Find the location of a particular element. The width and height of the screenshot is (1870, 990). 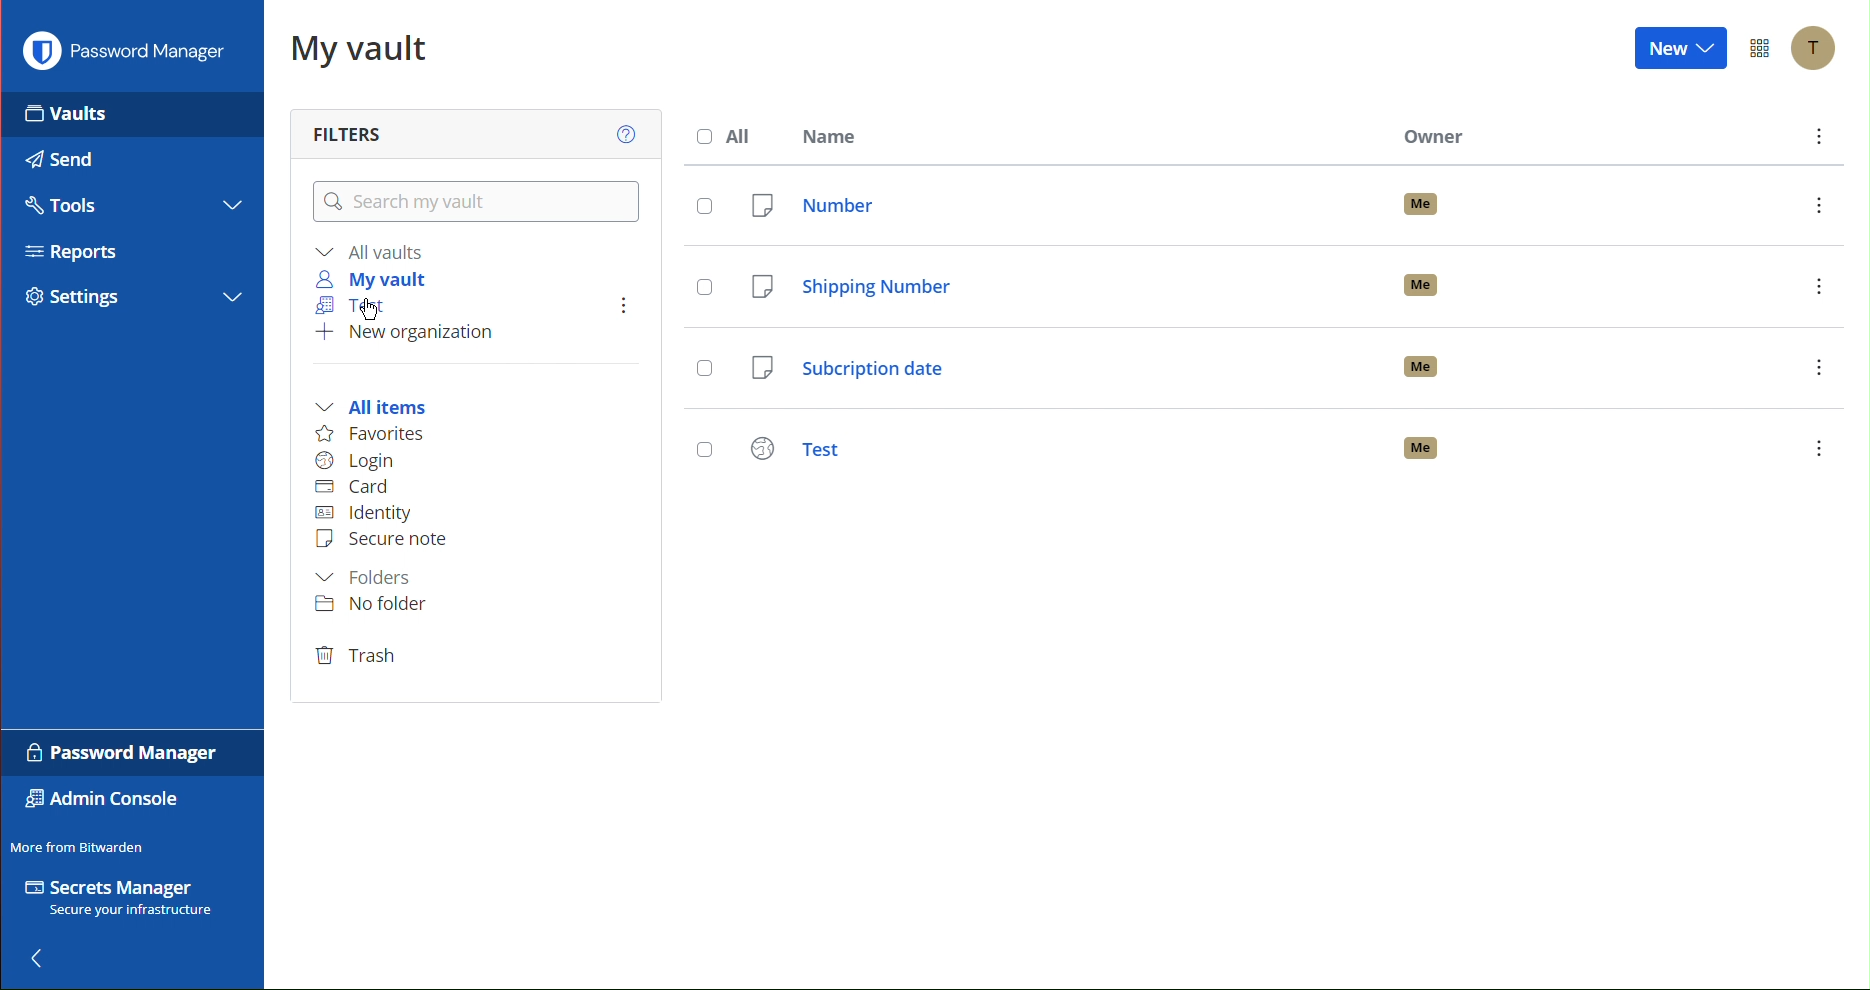

More is located at coordinates (615, 307).